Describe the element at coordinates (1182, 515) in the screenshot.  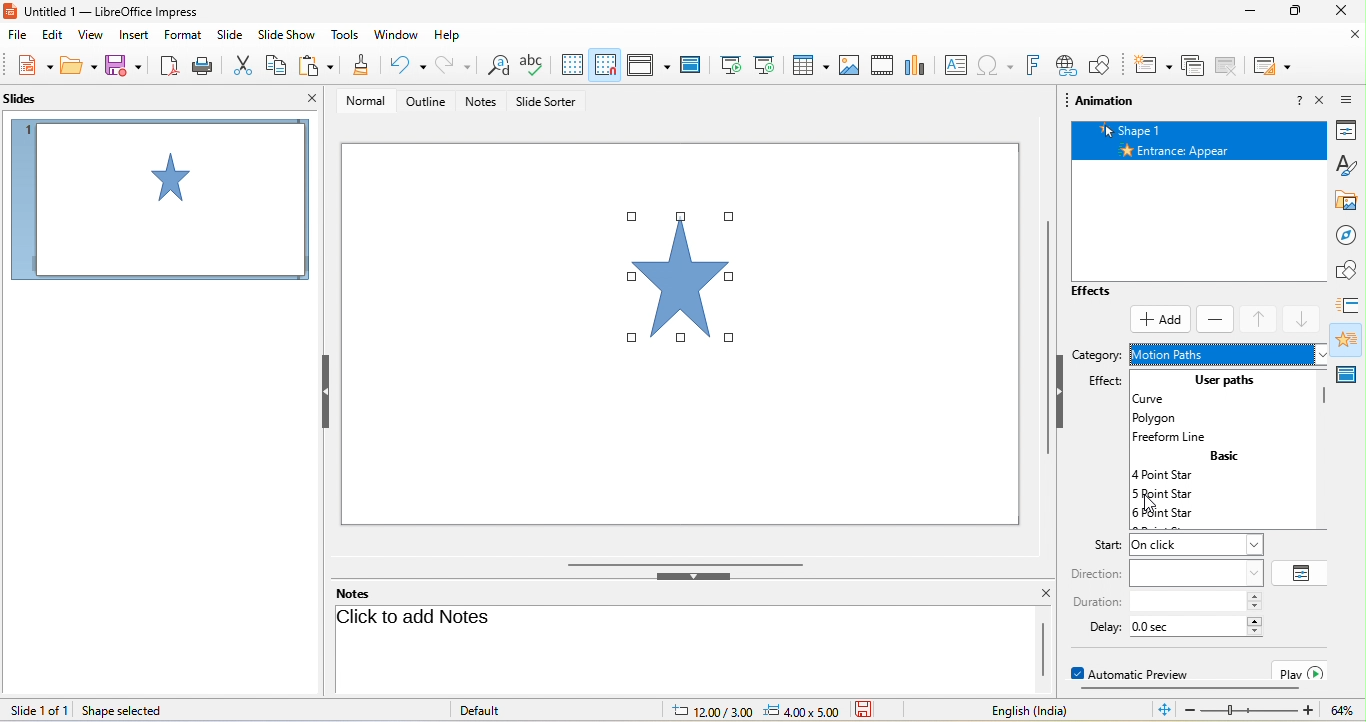
I see `6 point star` at that location.